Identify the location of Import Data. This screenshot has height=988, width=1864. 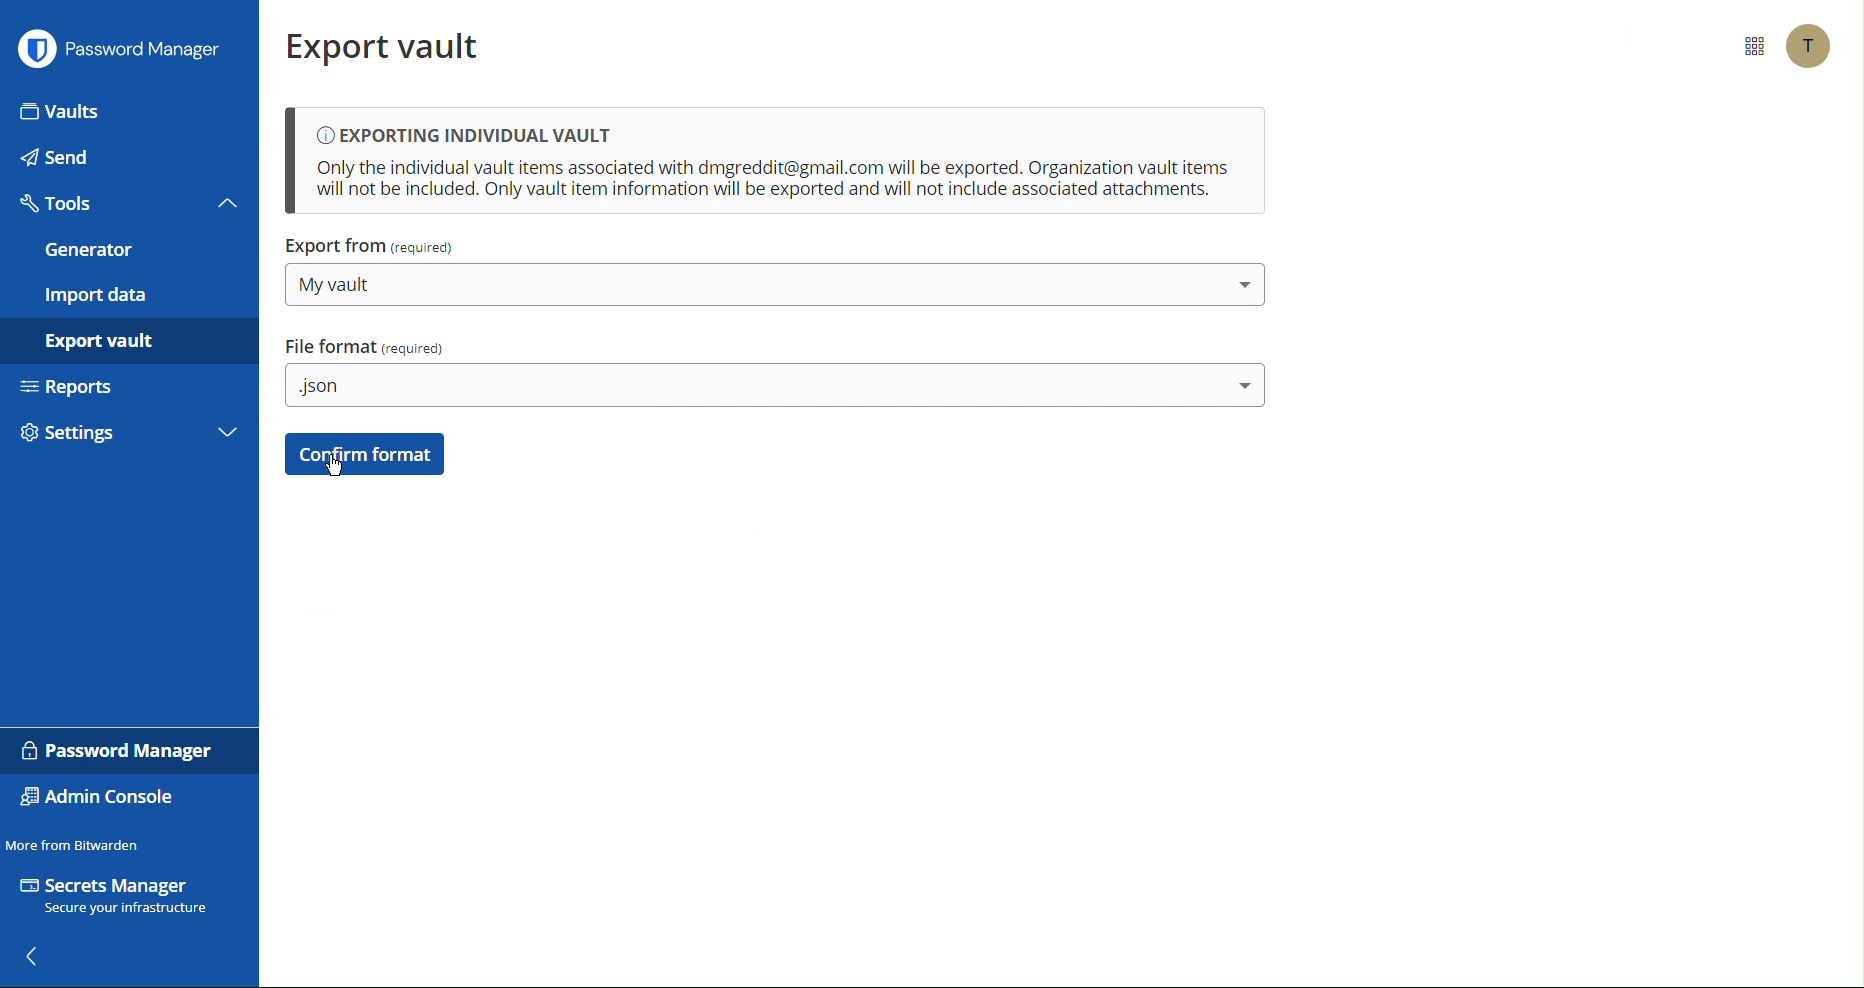
(98, 296).